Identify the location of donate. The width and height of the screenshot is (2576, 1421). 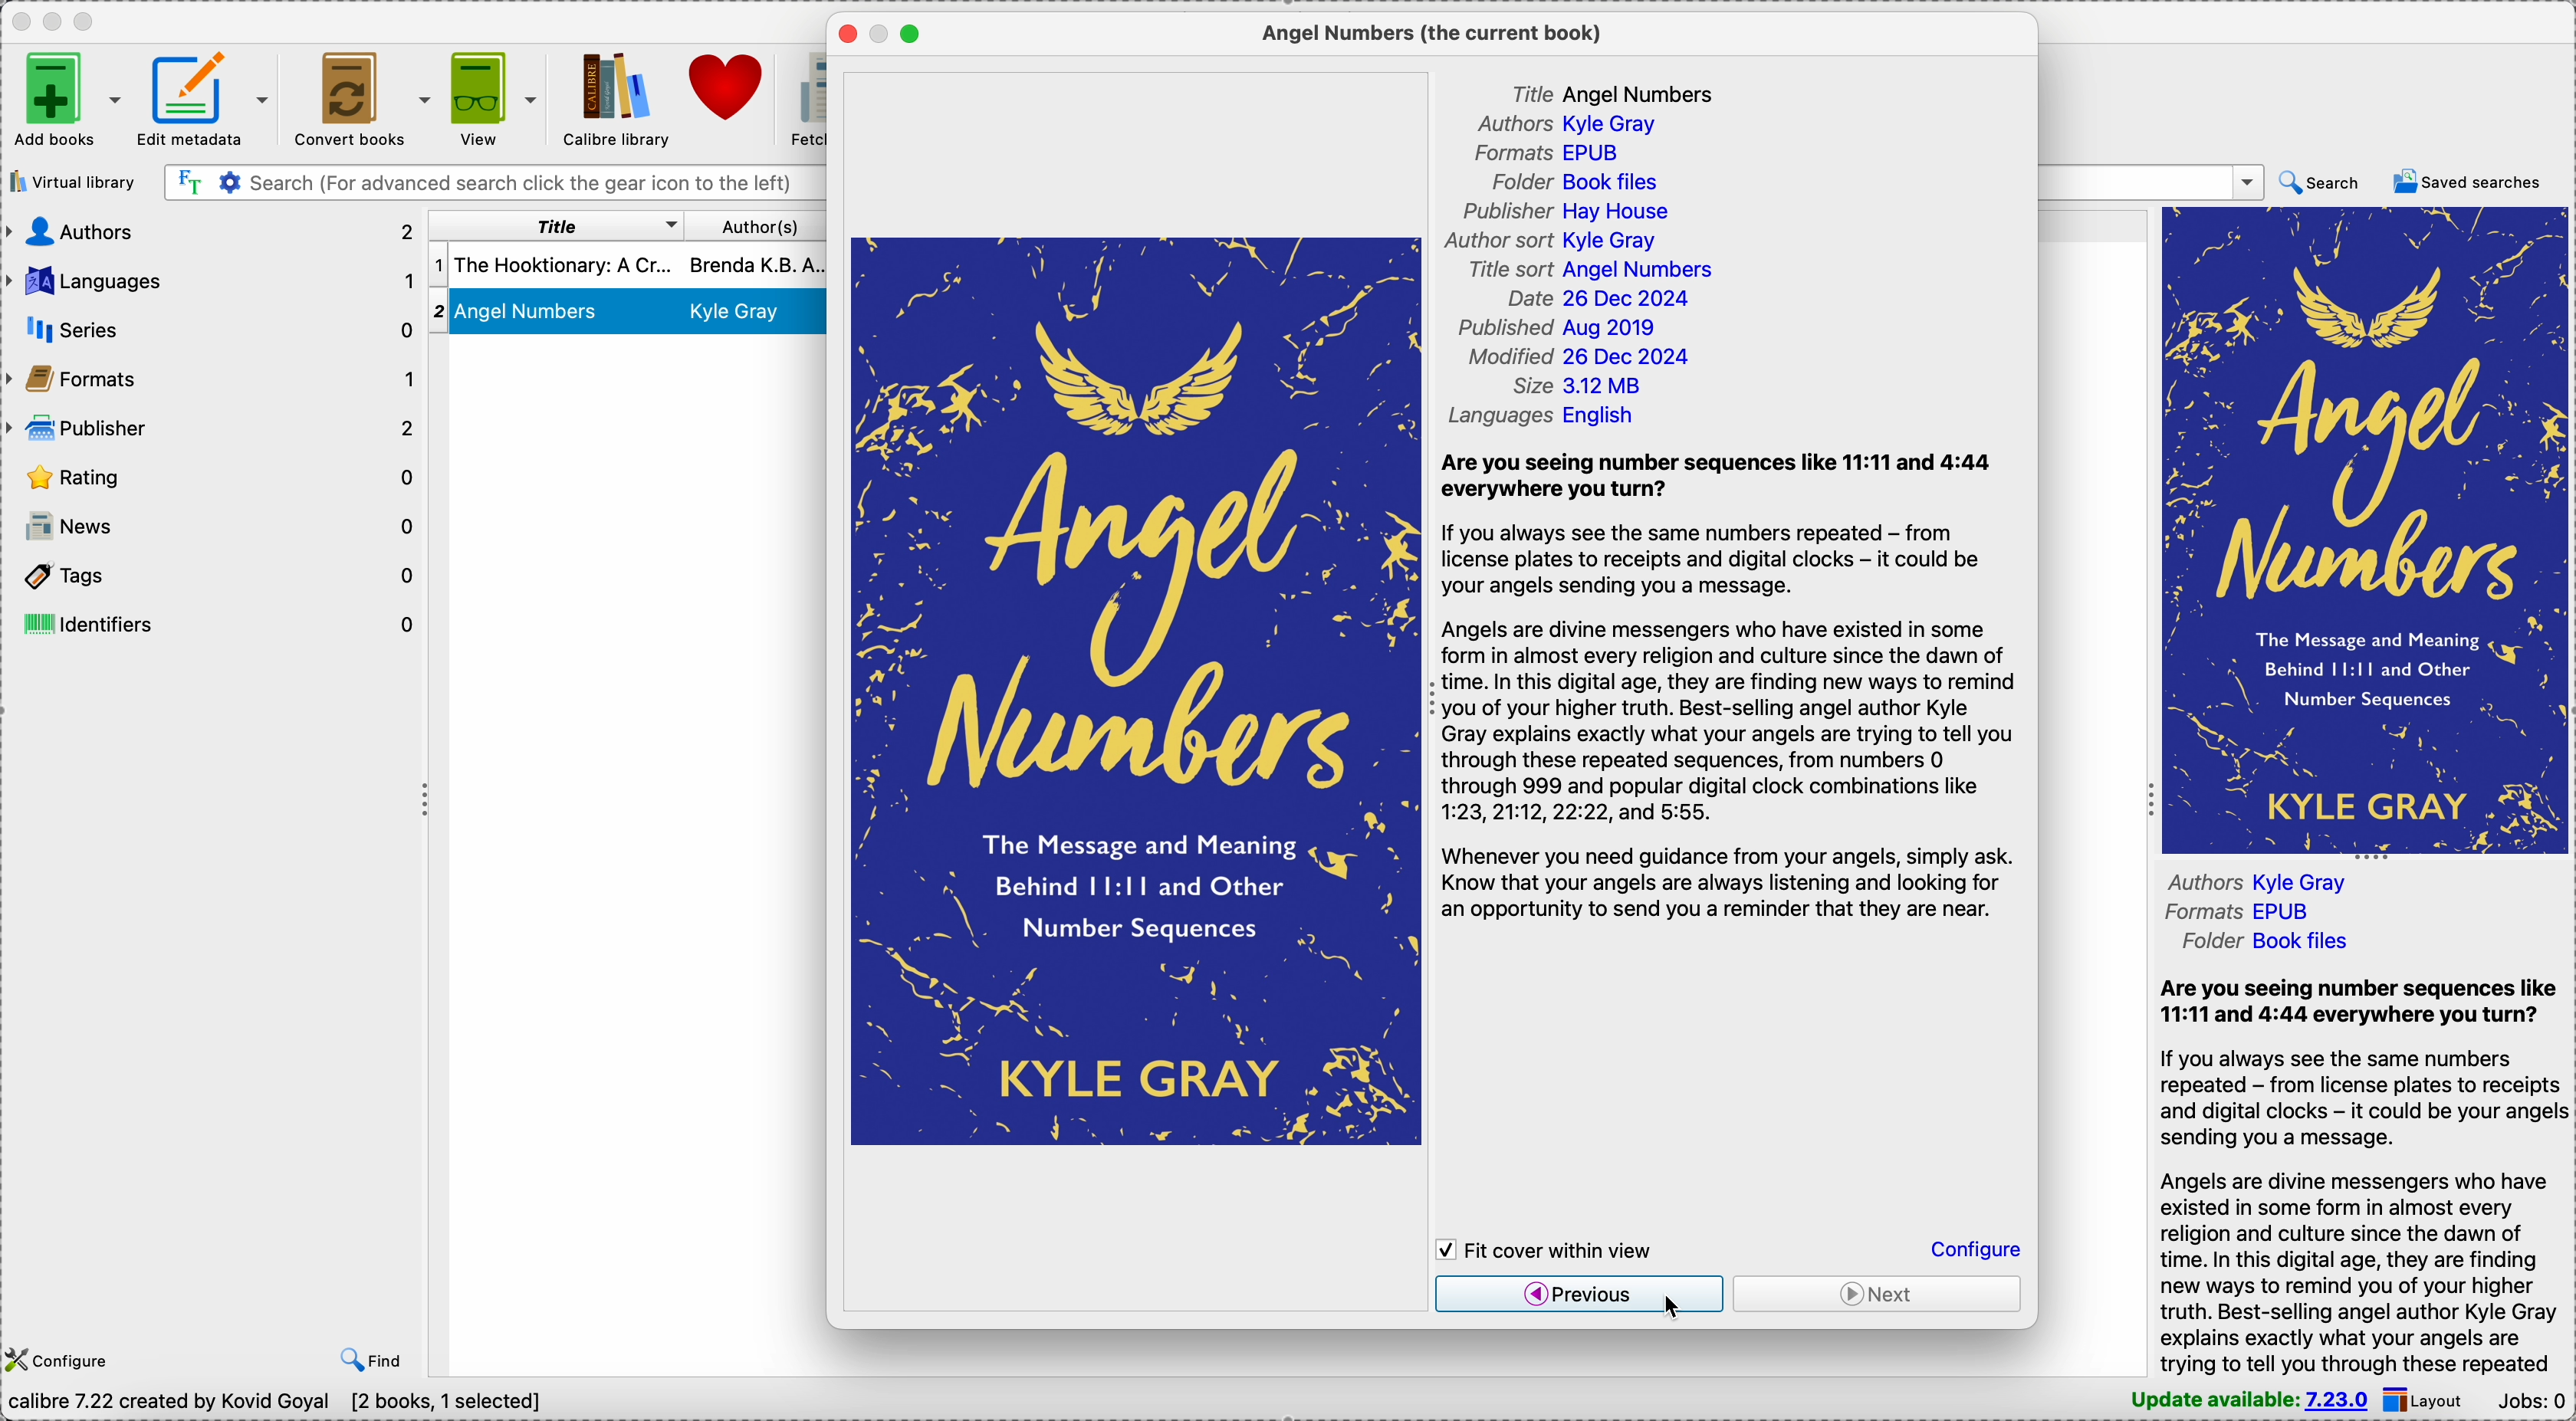
(730, 85).